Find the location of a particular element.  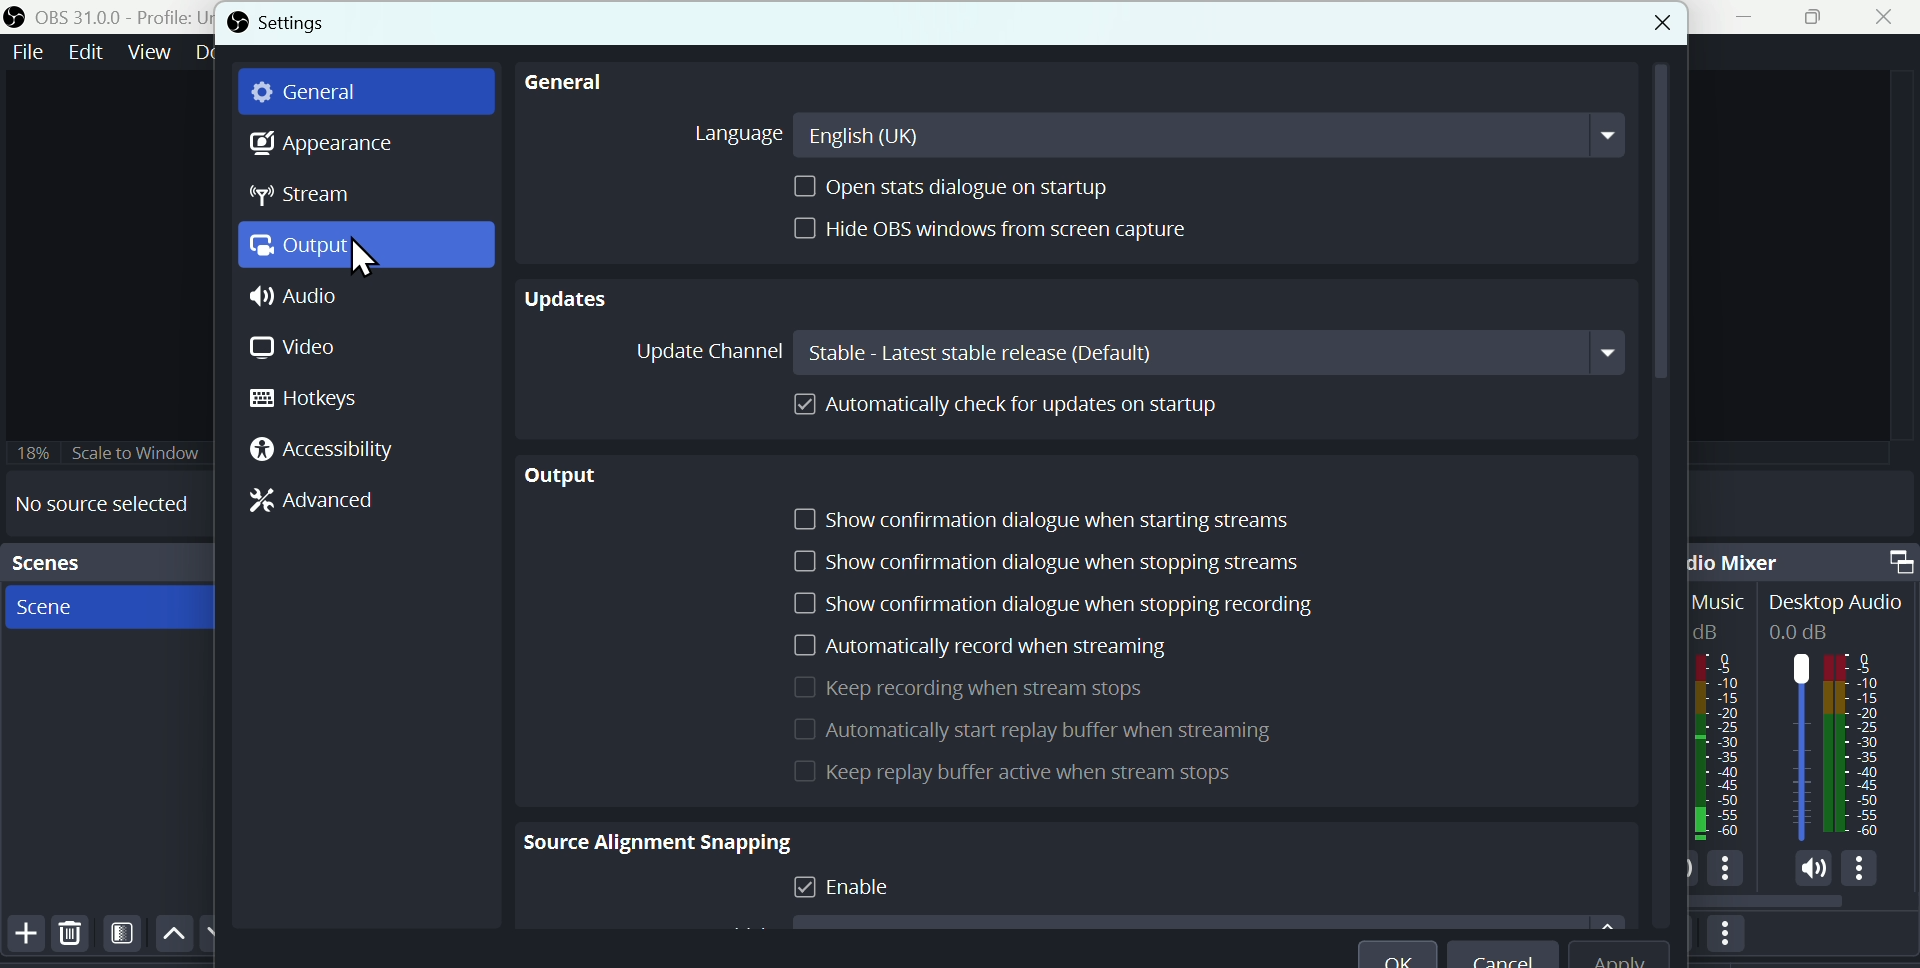

Audio mixer is located at coordinates (1800, 558).